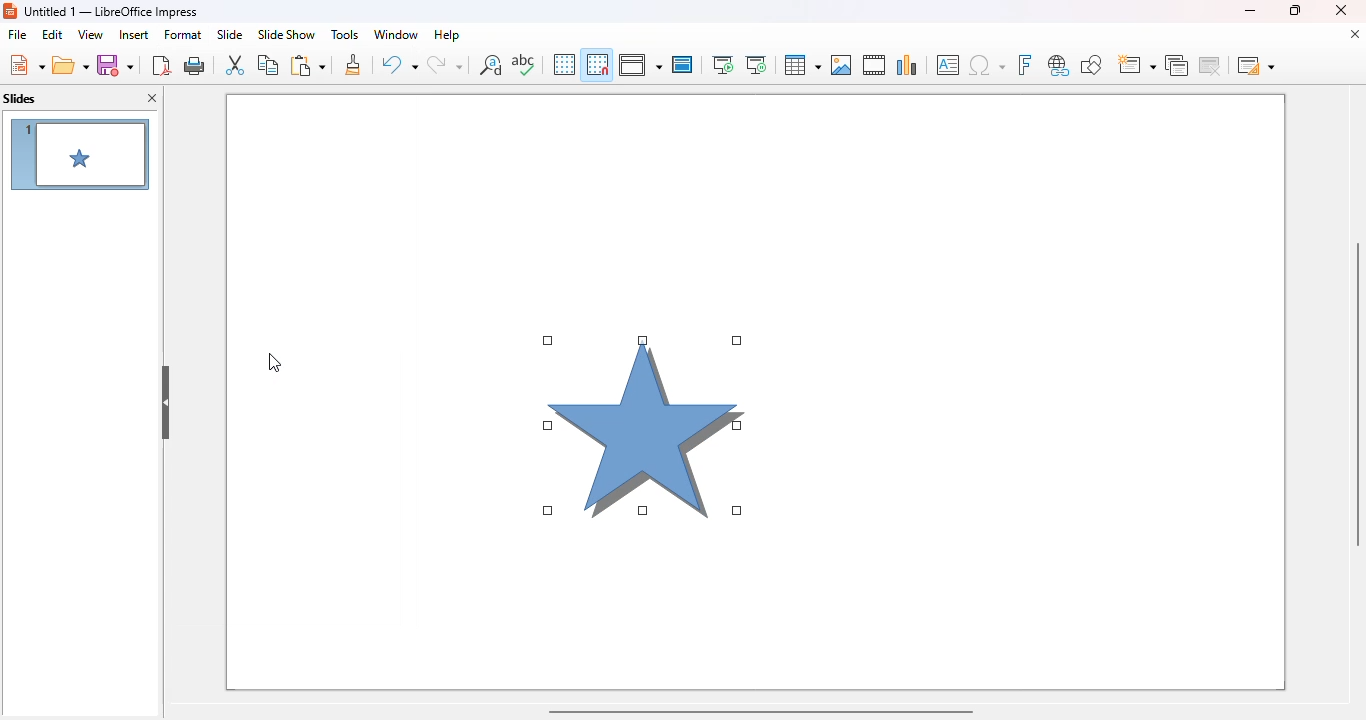 The height and width of the screenshot is (720, 1366). I want to click on format, so click(183, 34).